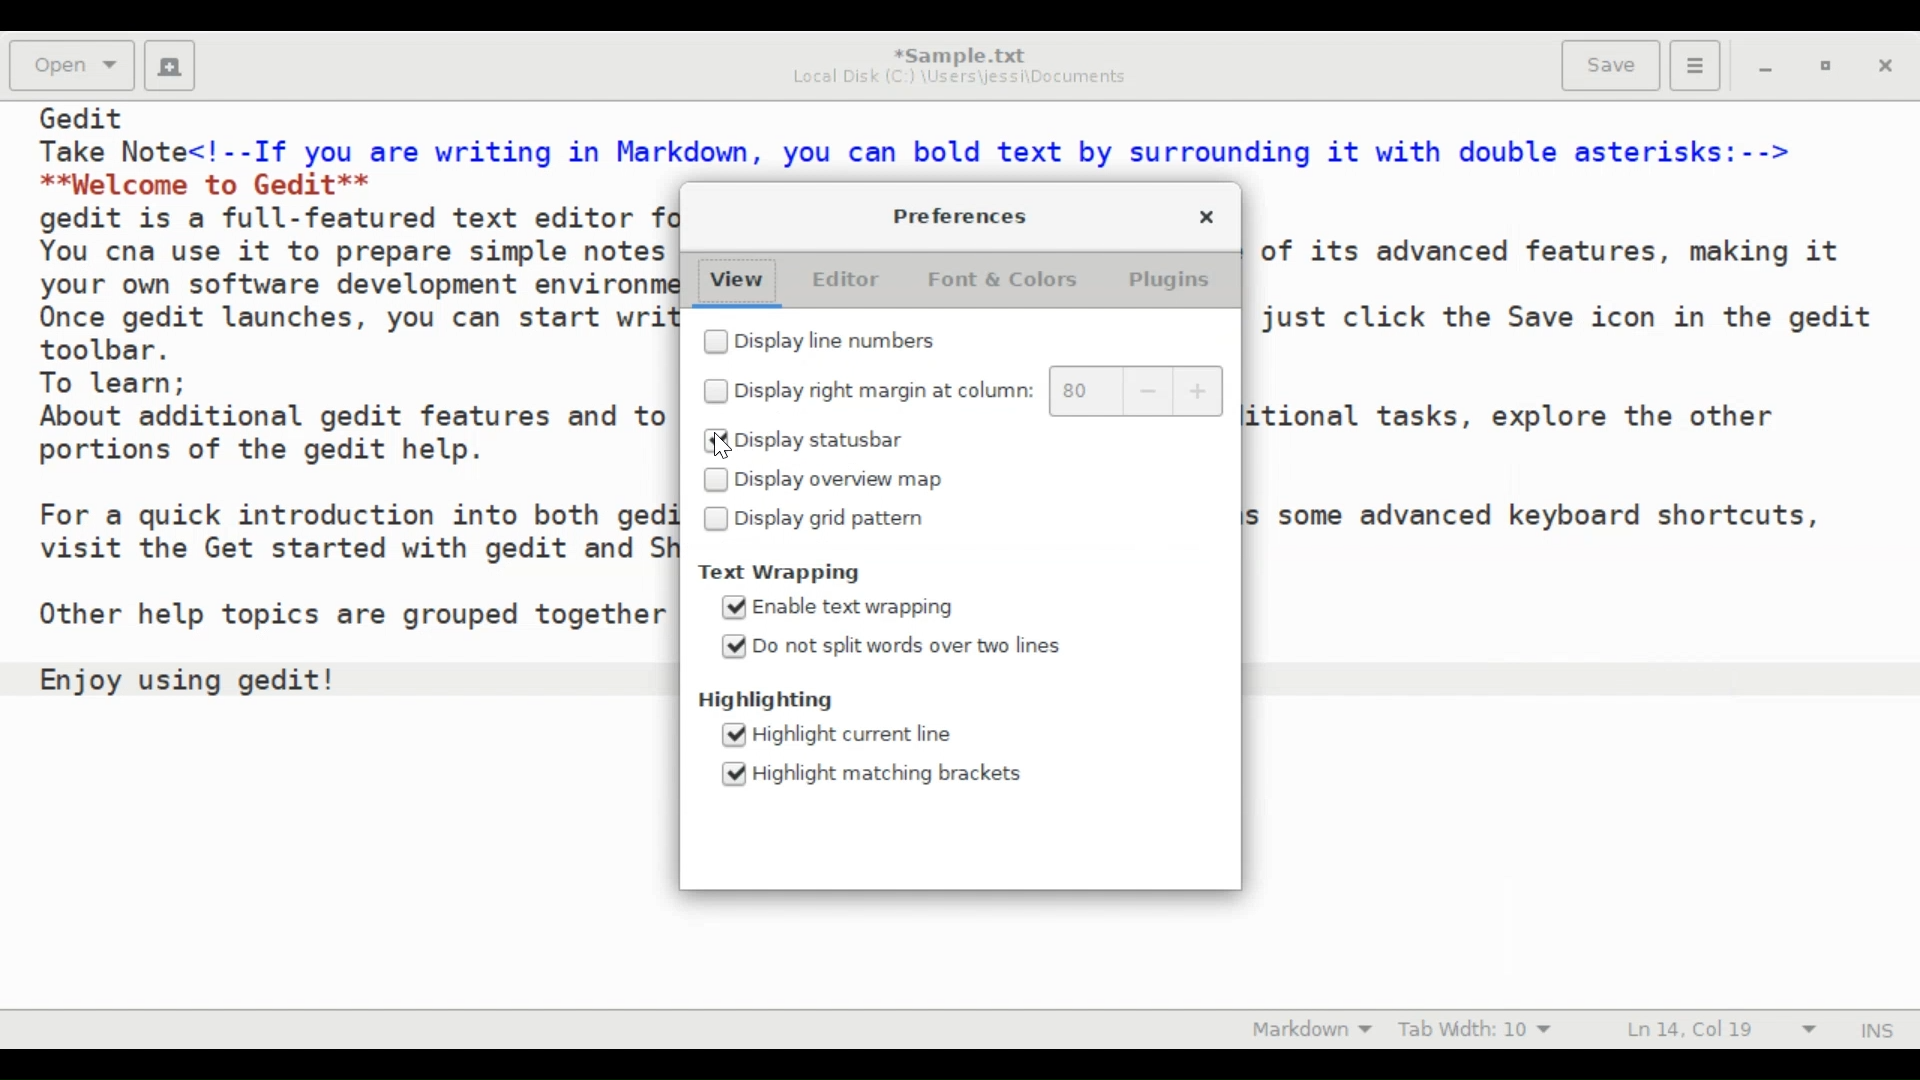  What do you see at coordinates (829, 481) in the screenshot?
I see `(un)select Display overview map` at bounding box center [829, 481].